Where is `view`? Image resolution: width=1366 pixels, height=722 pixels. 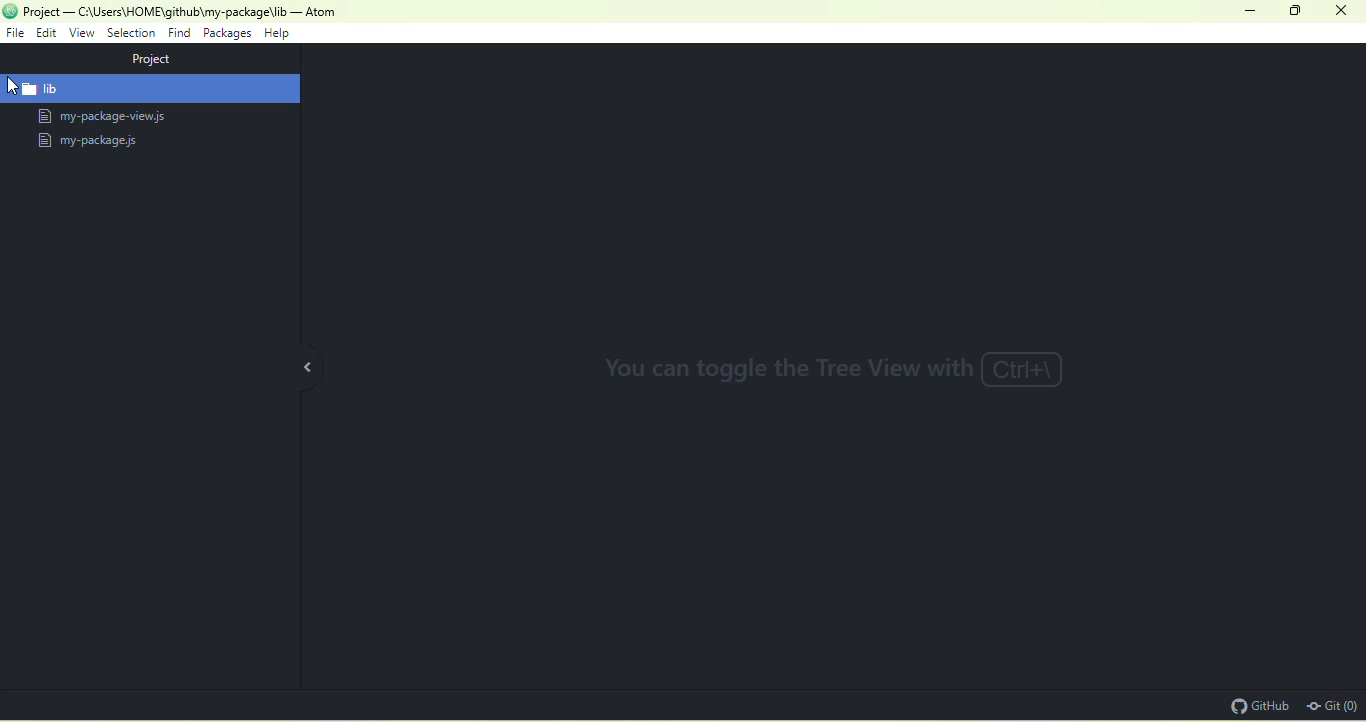
view is located at coordinates (80, 33).